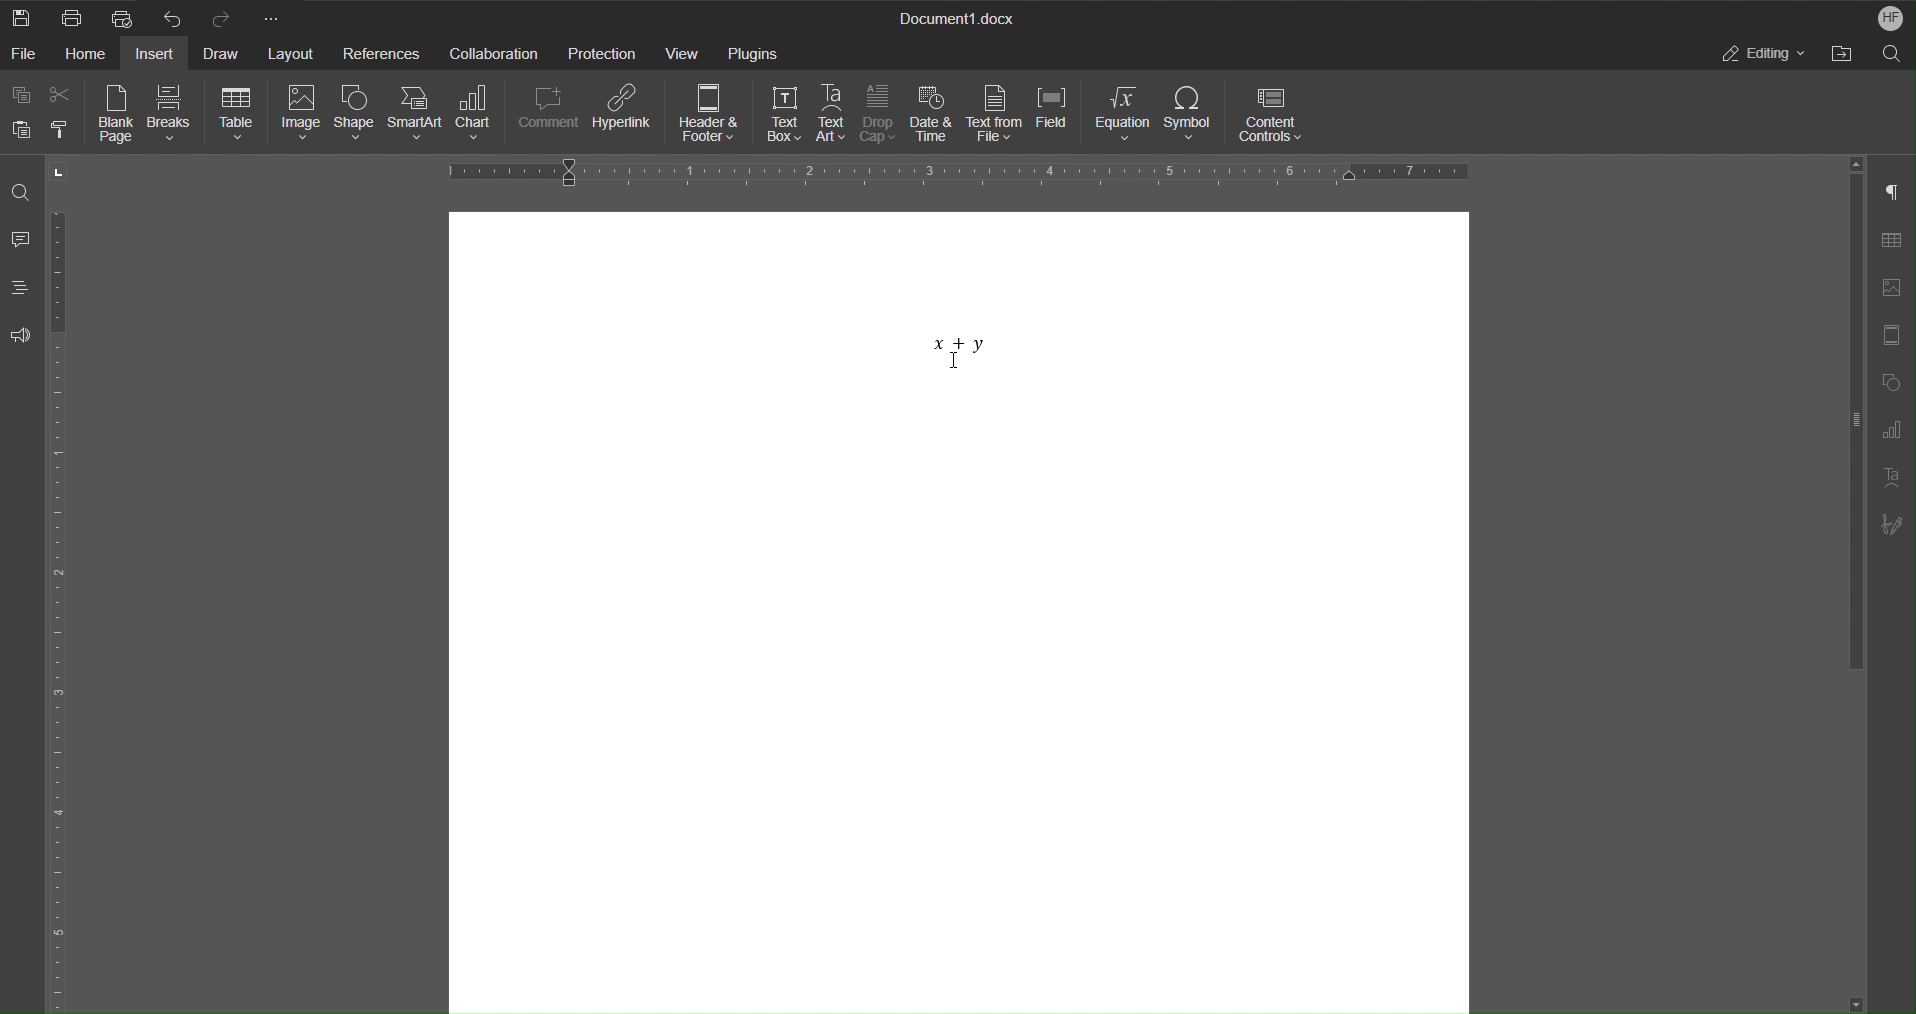 This screenshot has width=1916, height=1014. What do you see at coordinates (274, 17) in the screenshot?
I see `More` at bounding box center [274, 17].